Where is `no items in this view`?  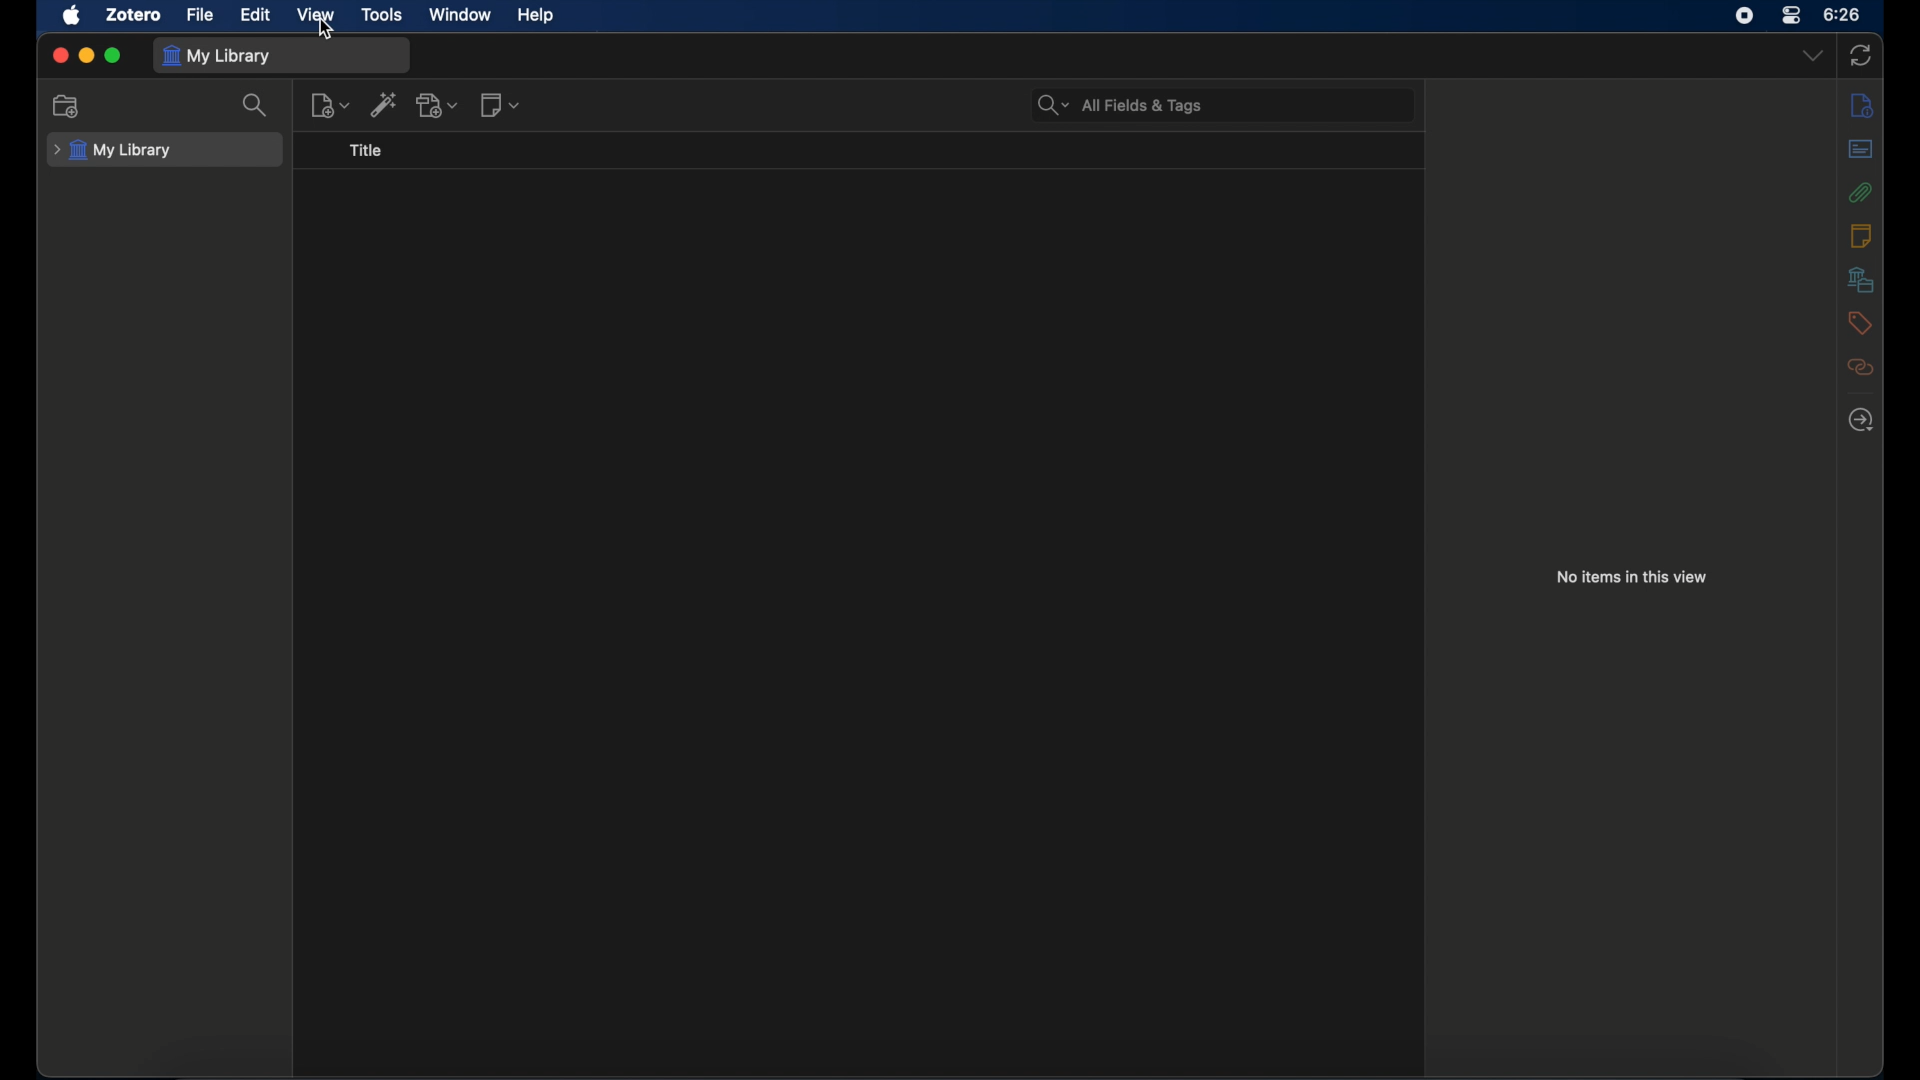
no items in this view is located at coordinates (1632, 577).